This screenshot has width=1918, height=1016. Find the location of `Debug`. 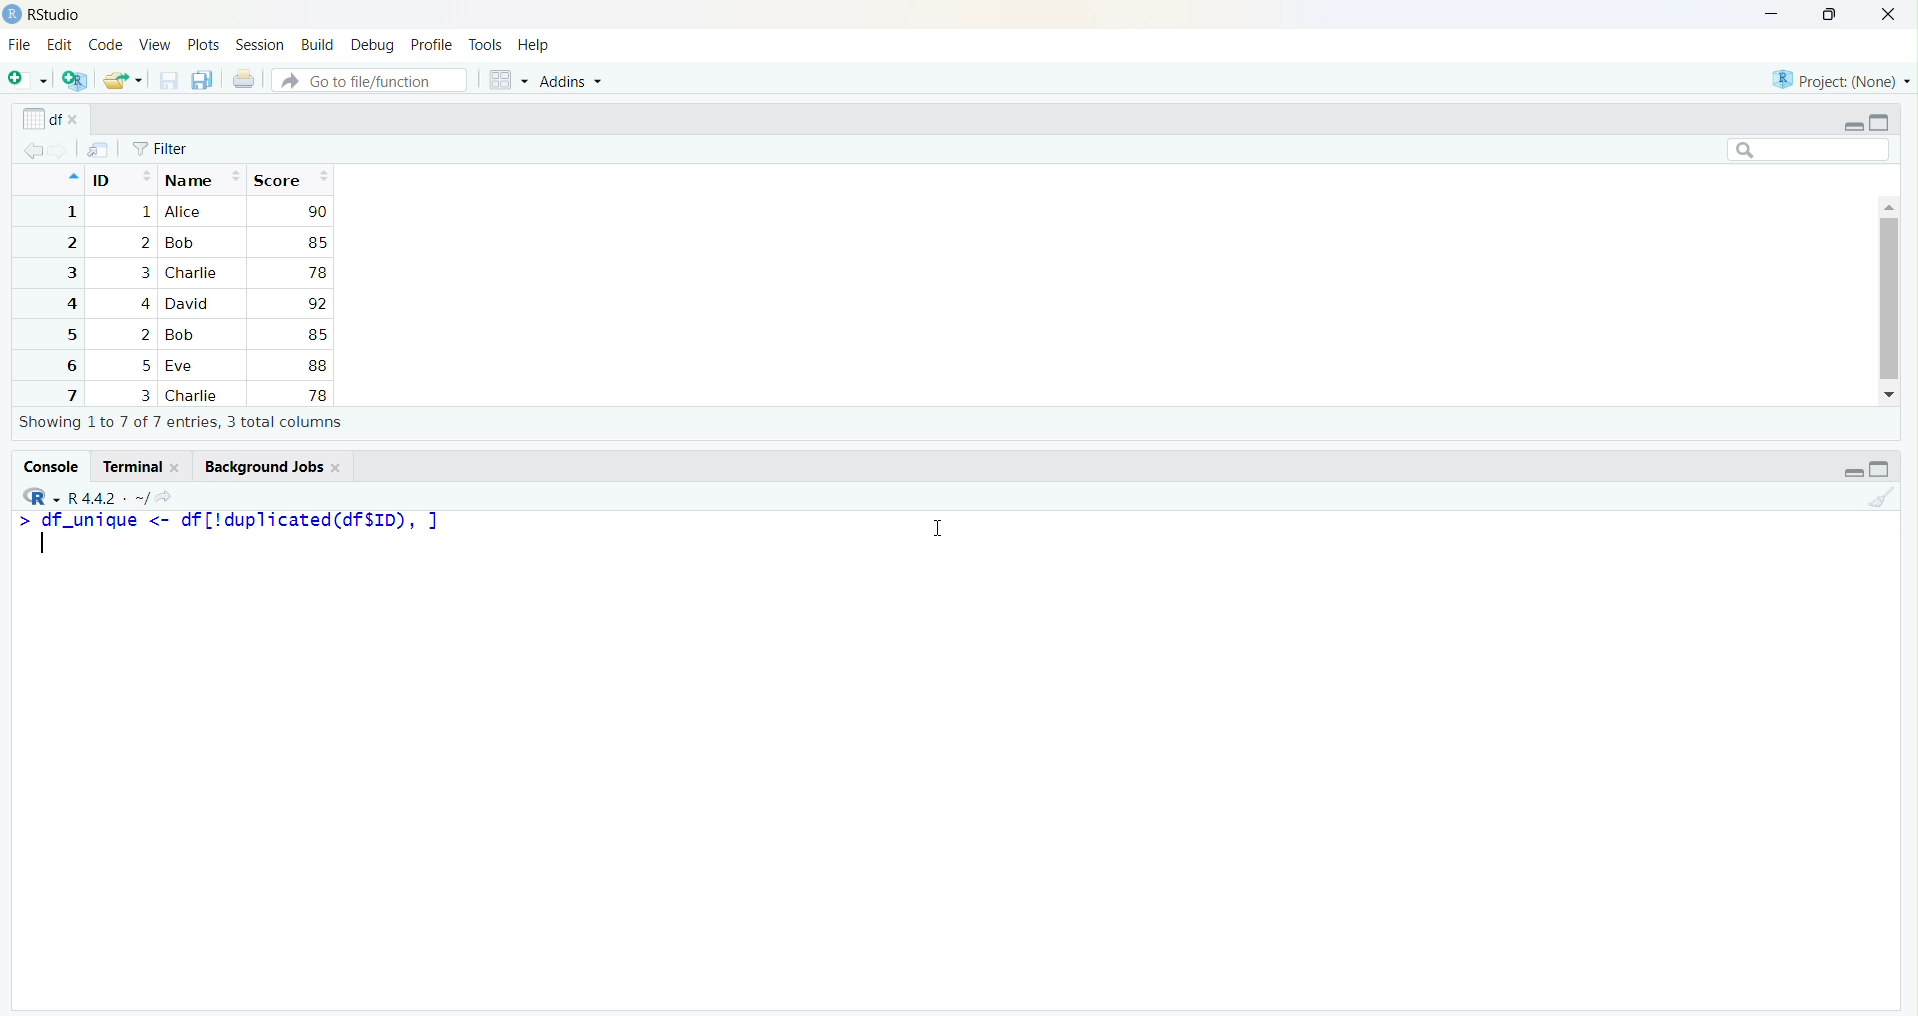

Debug is located at coordinates (374, 45).